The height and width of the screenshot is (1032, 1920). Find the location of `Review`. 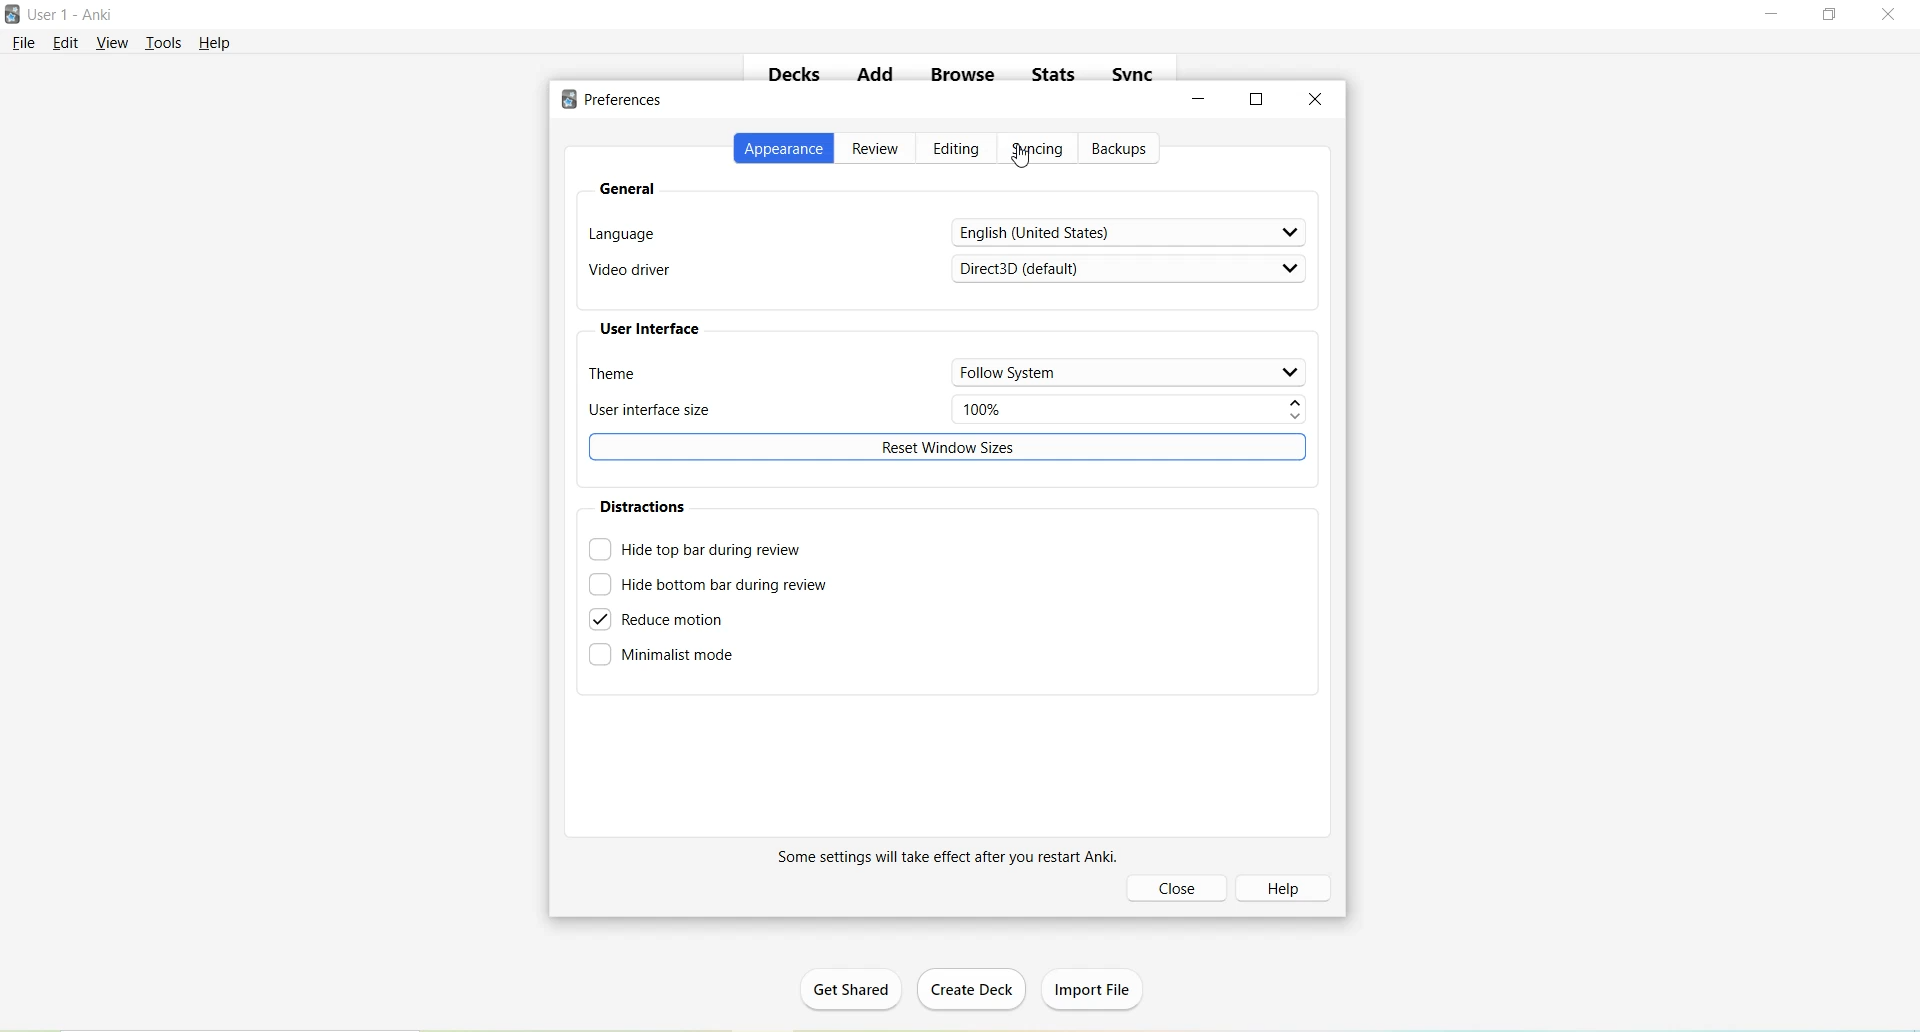

Review is located at coordinates (877, 150).